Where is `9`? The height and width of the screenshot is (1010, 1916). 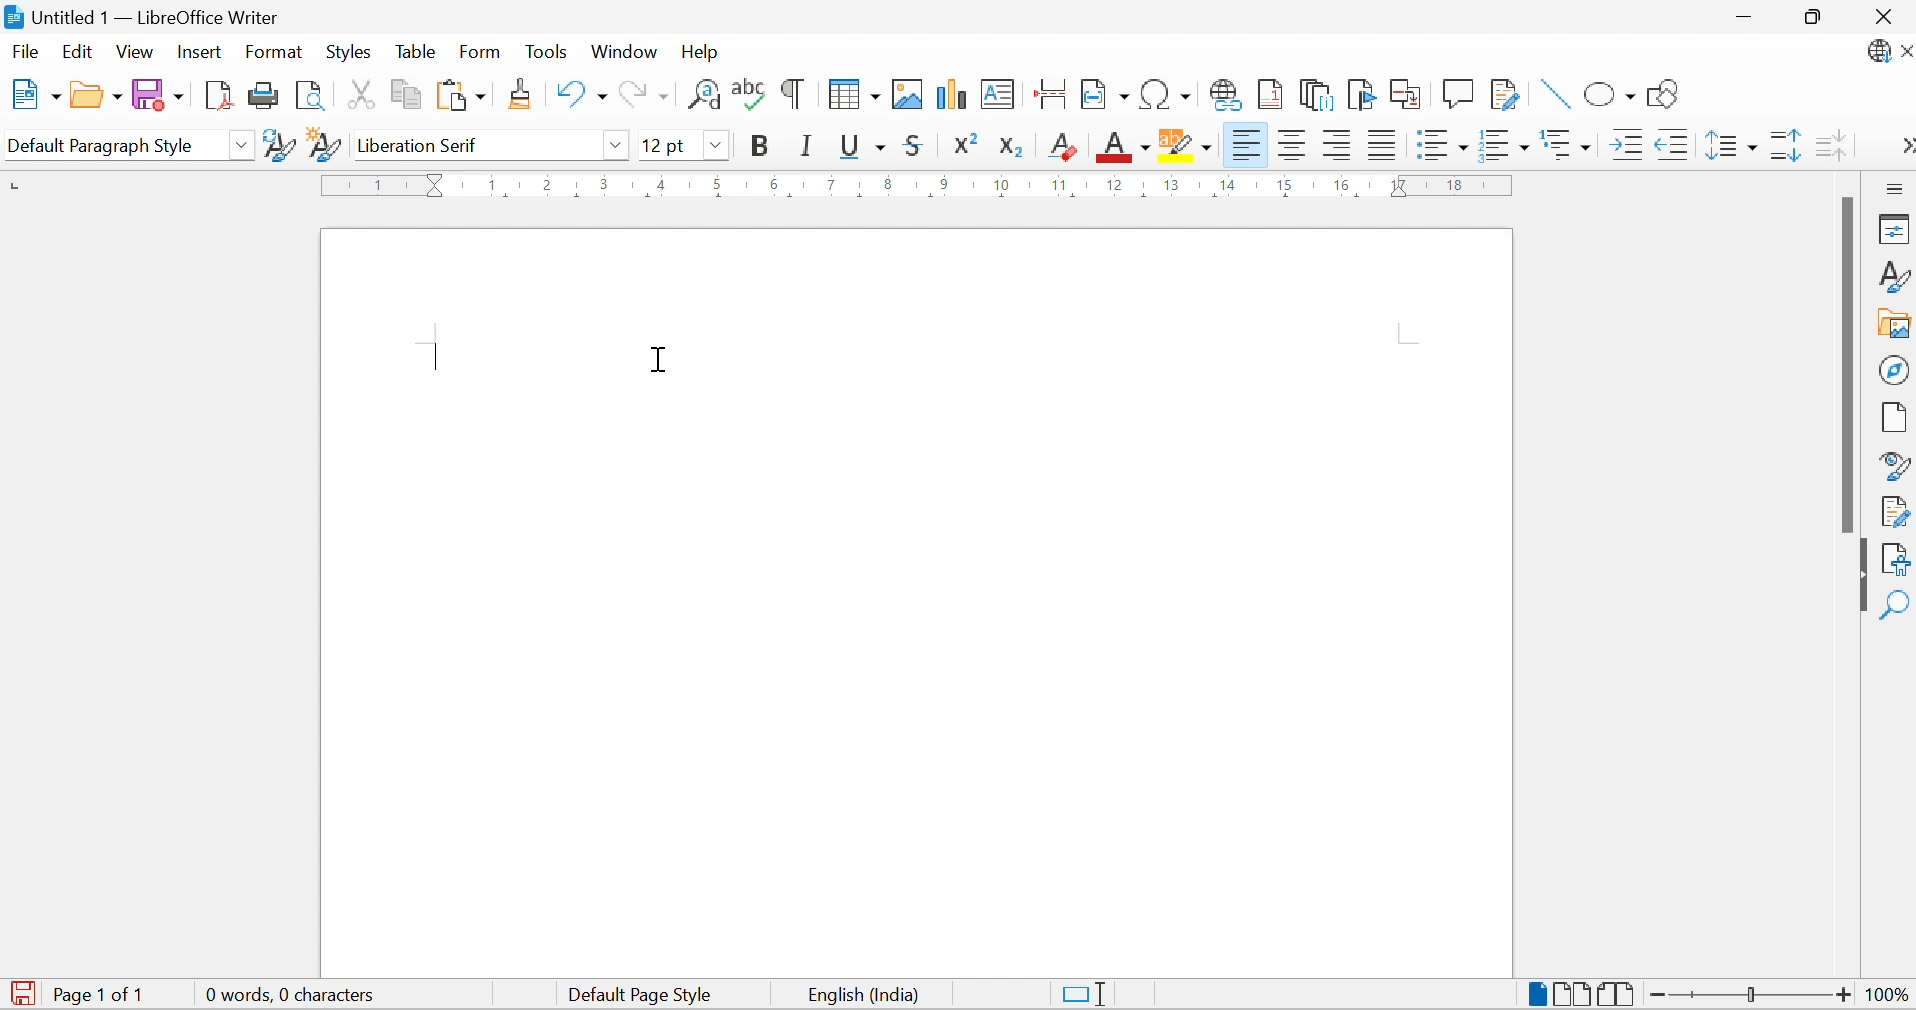
9 is located at coordinates (941, 185).